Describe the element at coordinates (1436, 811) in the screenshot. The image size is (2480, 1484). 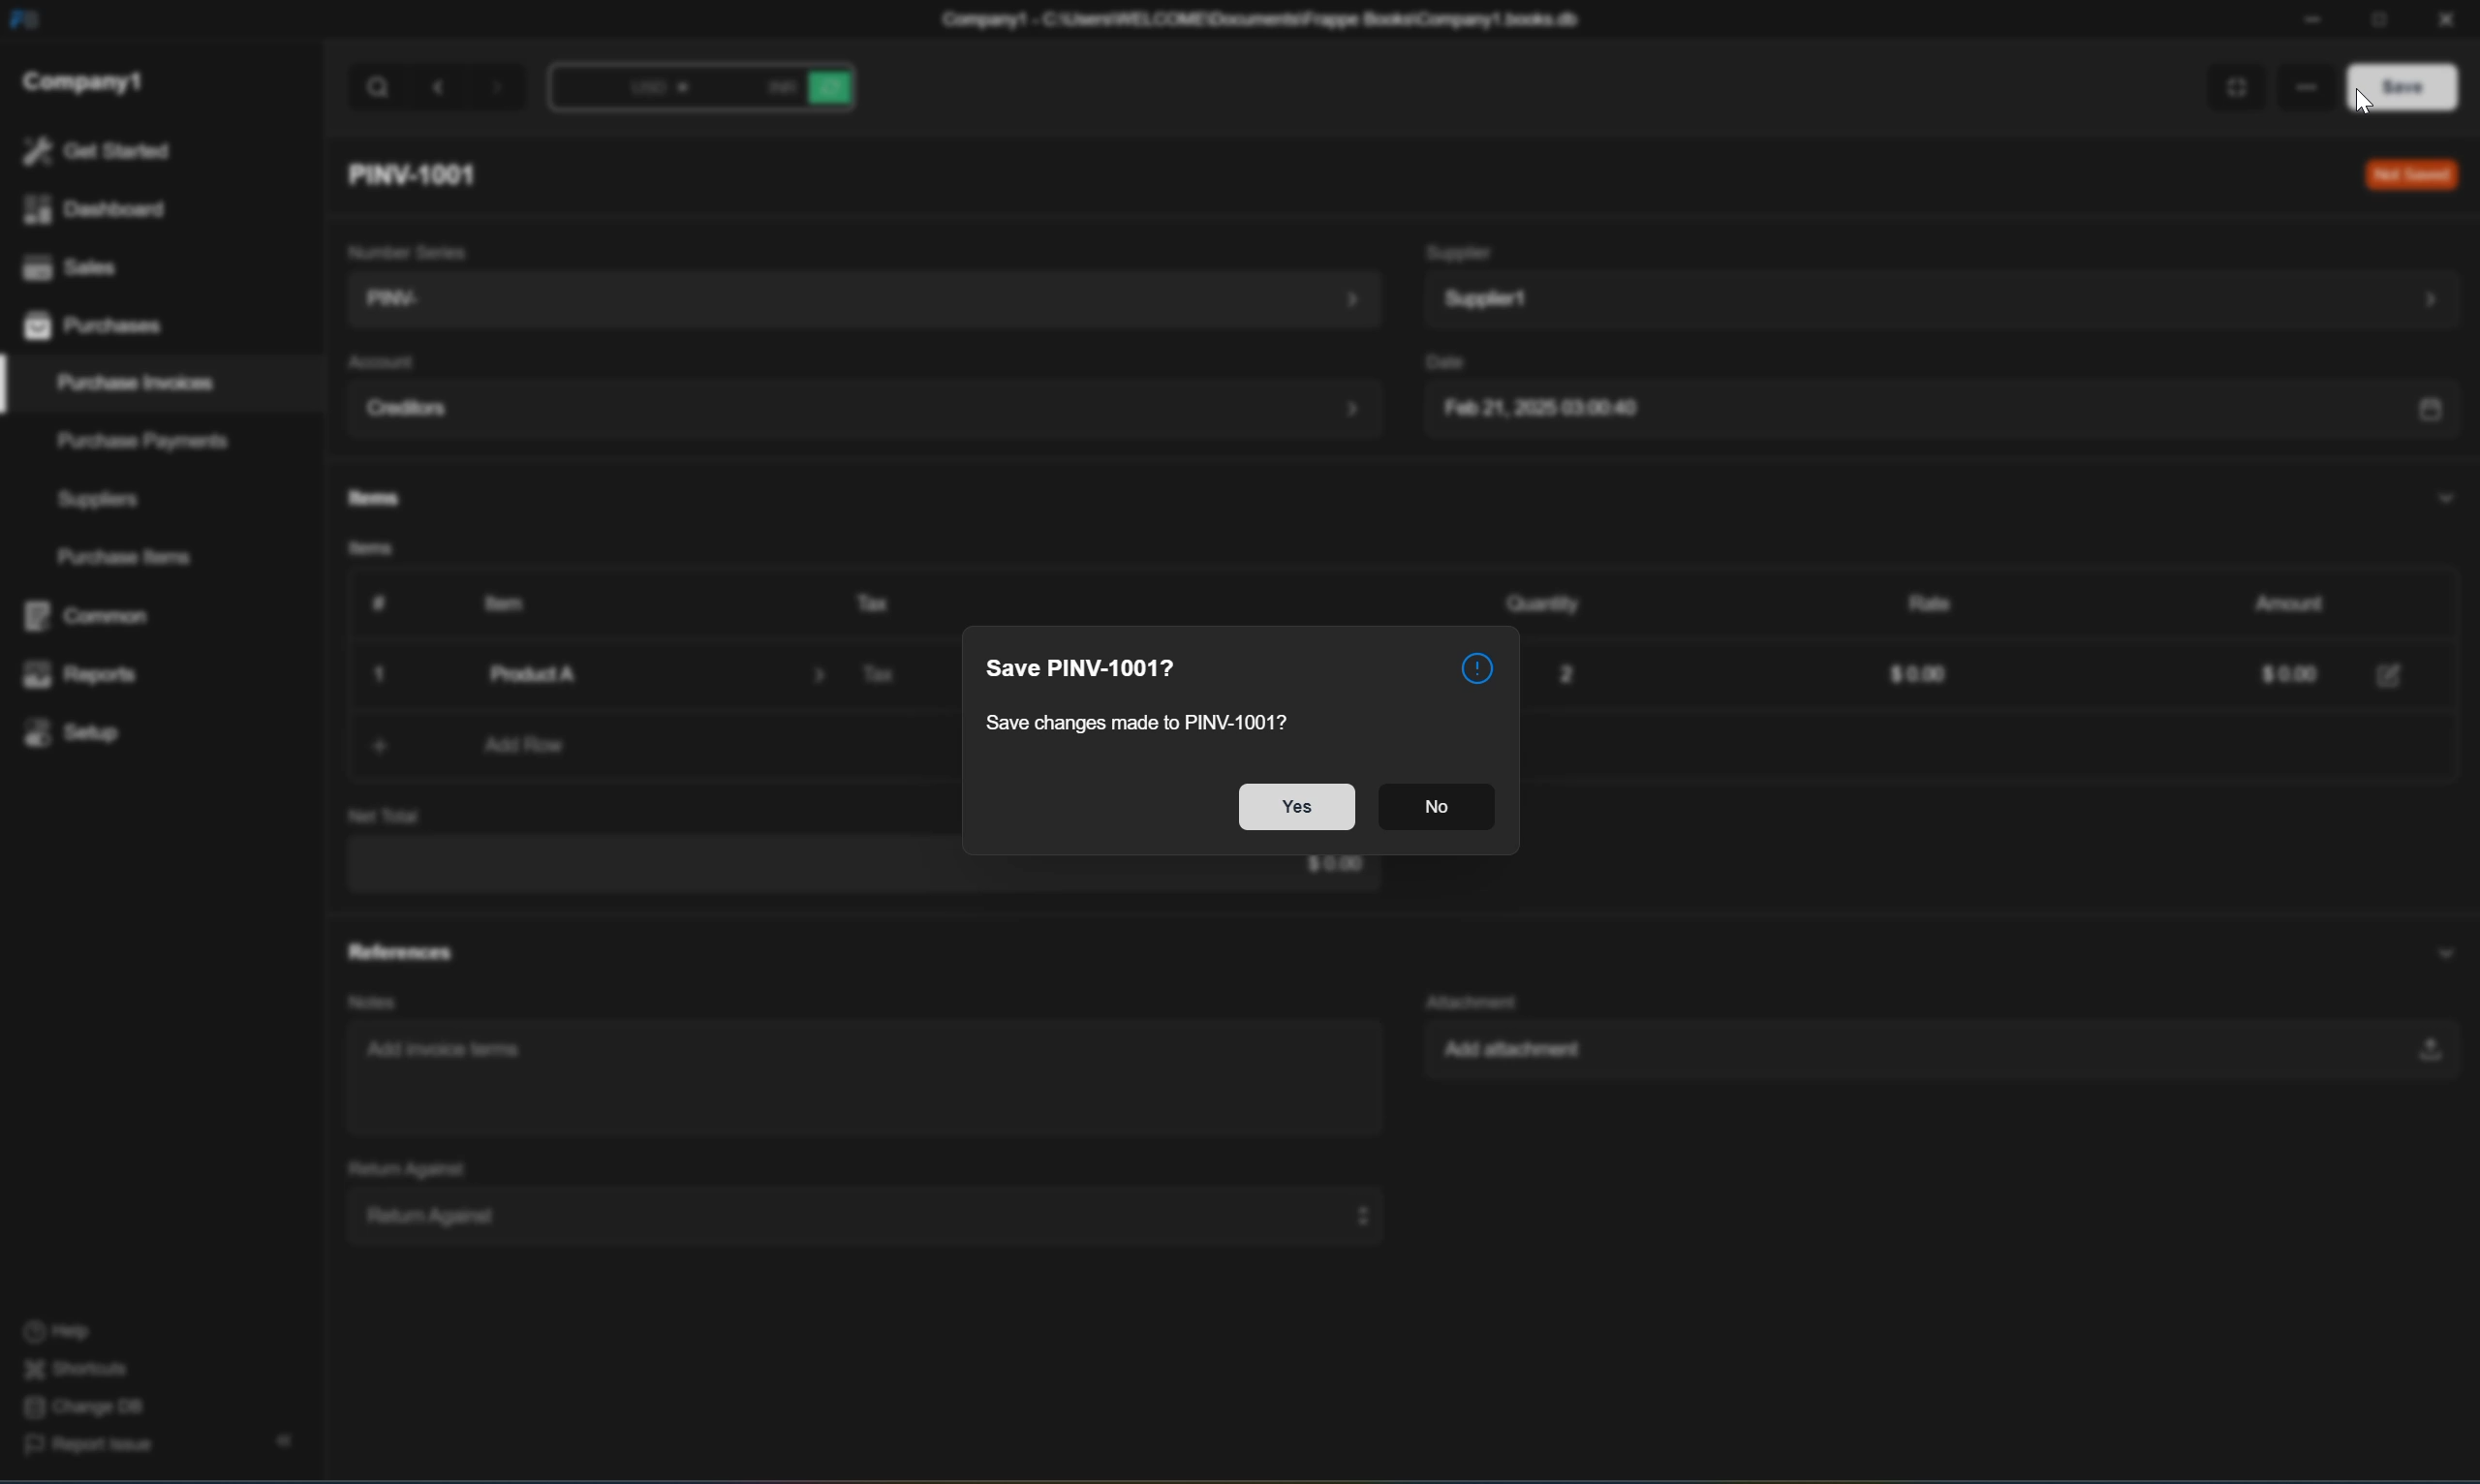
I see `No` at that location.